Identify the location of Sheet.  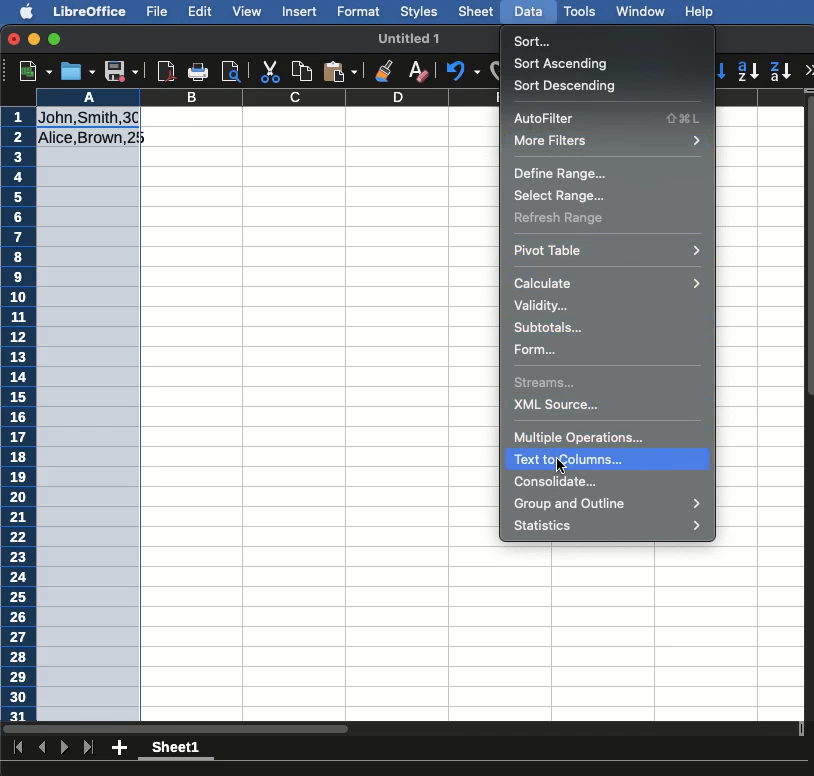
(181, 750).